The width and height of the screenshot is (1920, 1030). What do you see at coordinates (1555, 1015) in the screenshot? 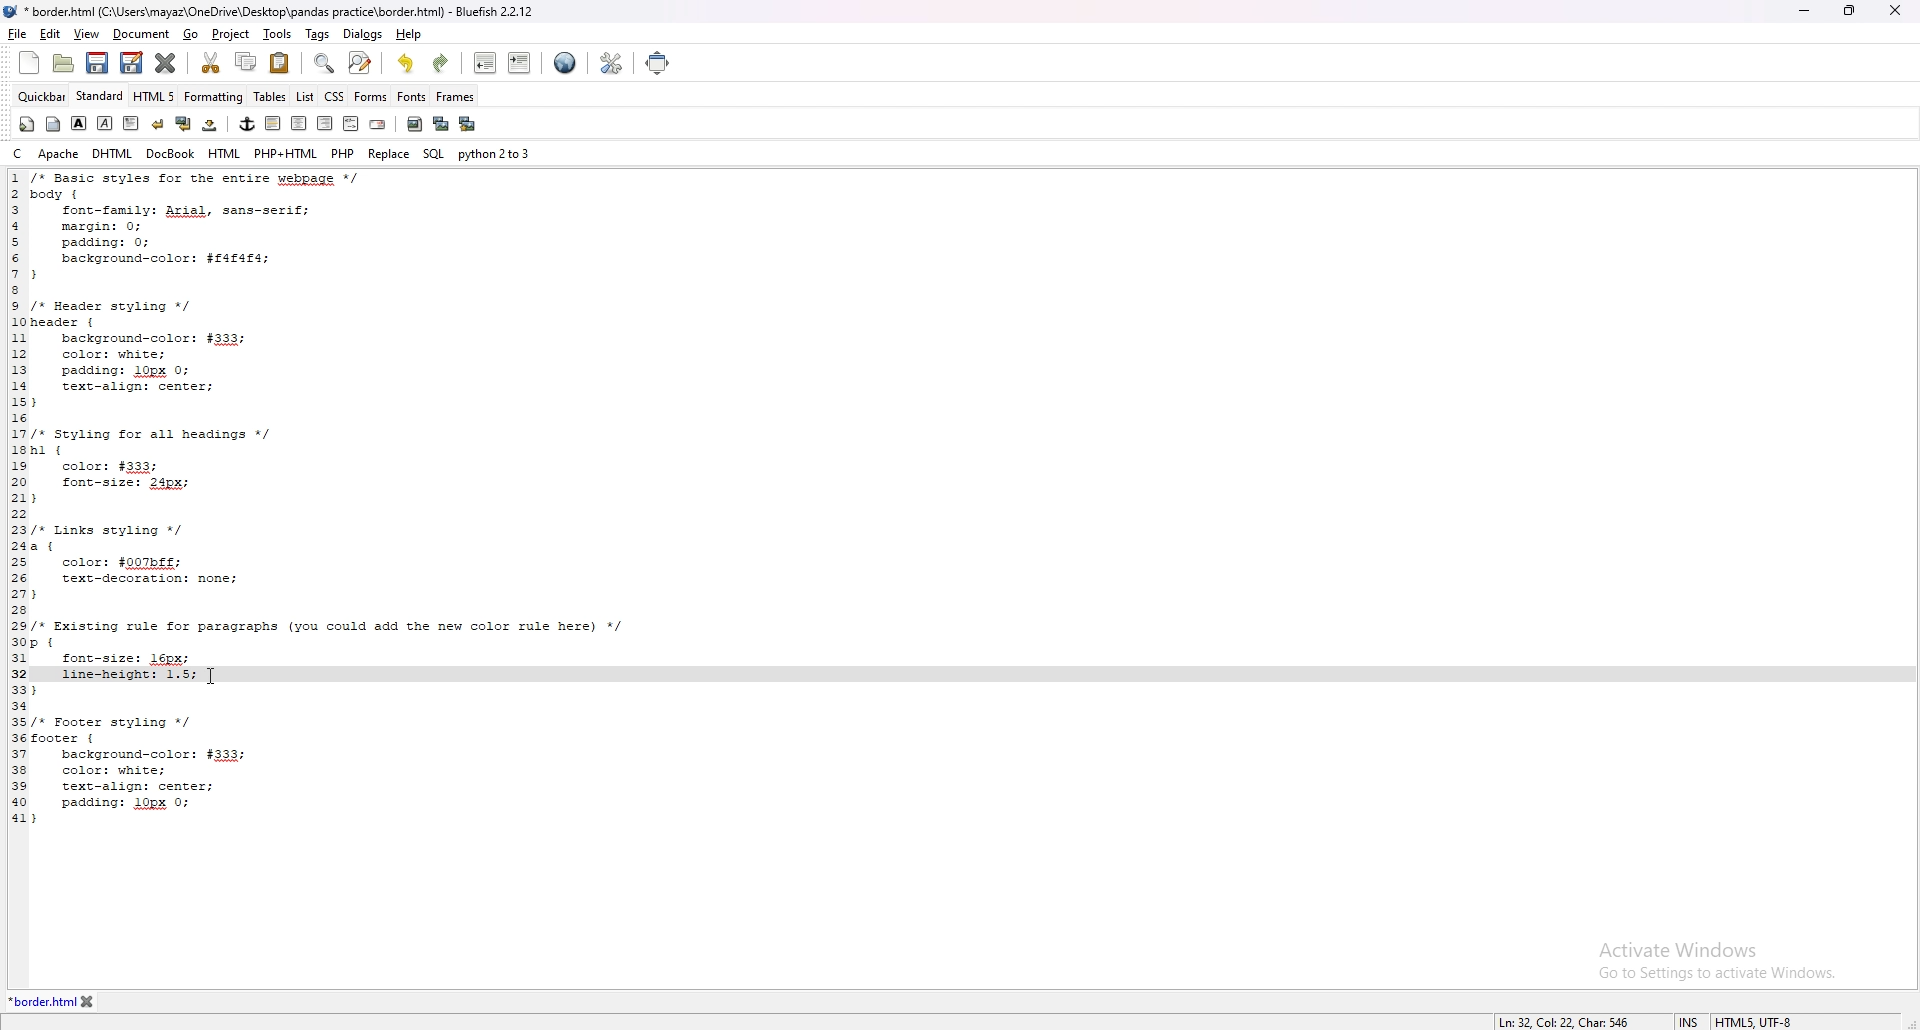
I see `Ln:32, Col:22, Char: 545` at bounding box center [1555, 1015].